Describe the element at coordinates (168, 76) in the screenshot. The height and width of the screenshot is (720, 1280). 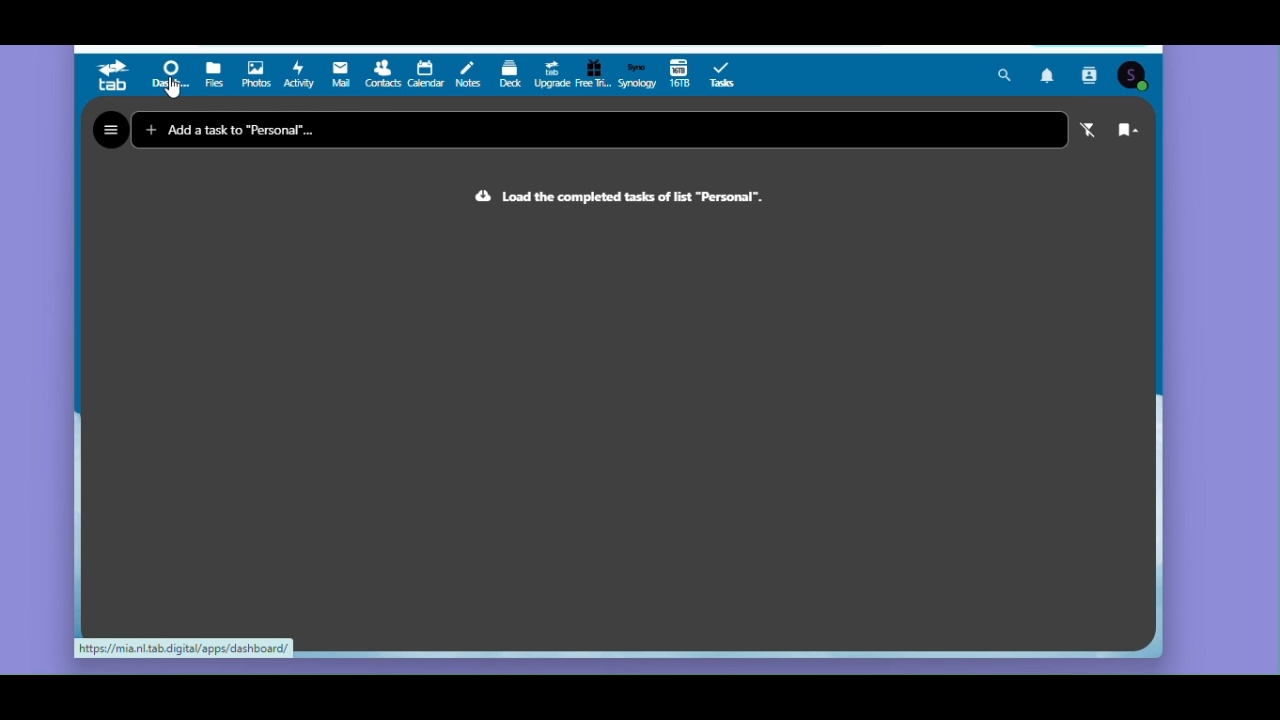
I see `Dashboard` at that location.